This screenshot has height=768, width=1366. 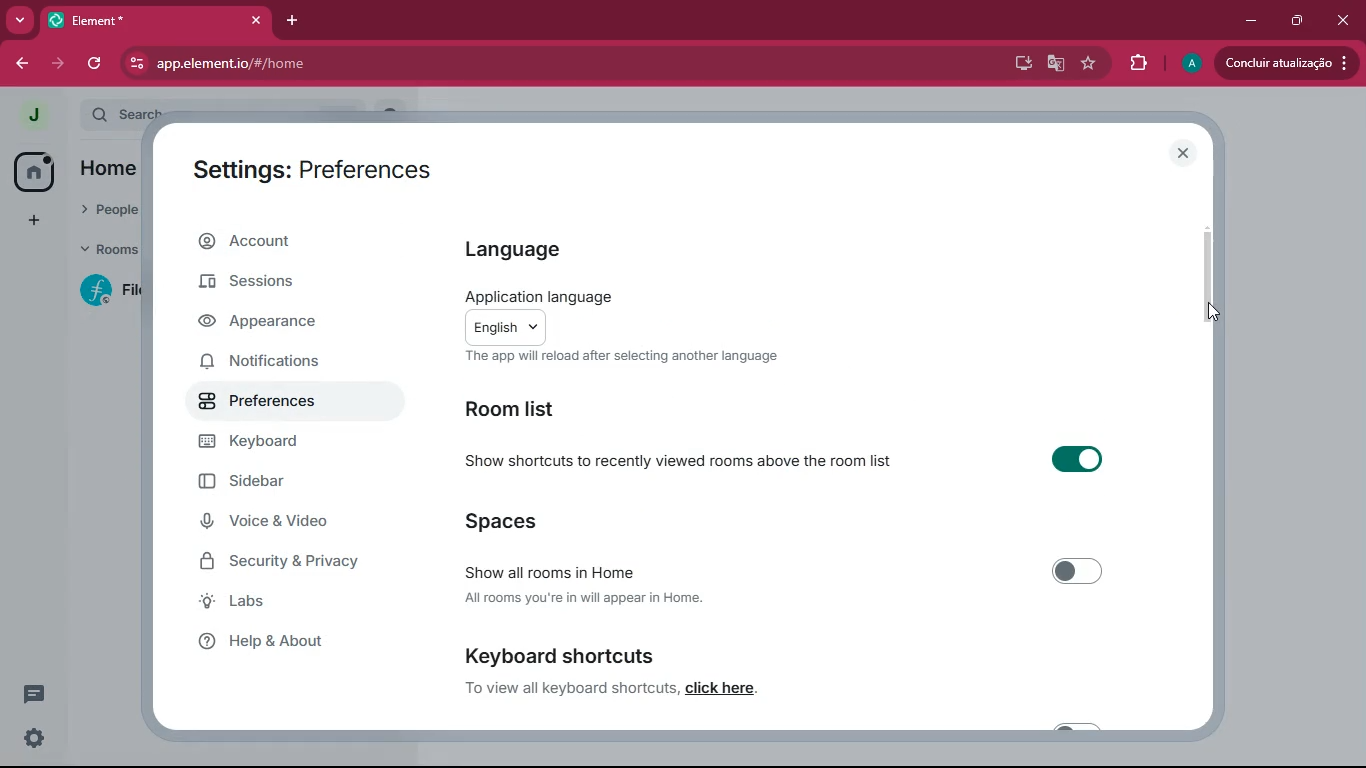 I want to click on keyboard, so click(x=273, y=444).